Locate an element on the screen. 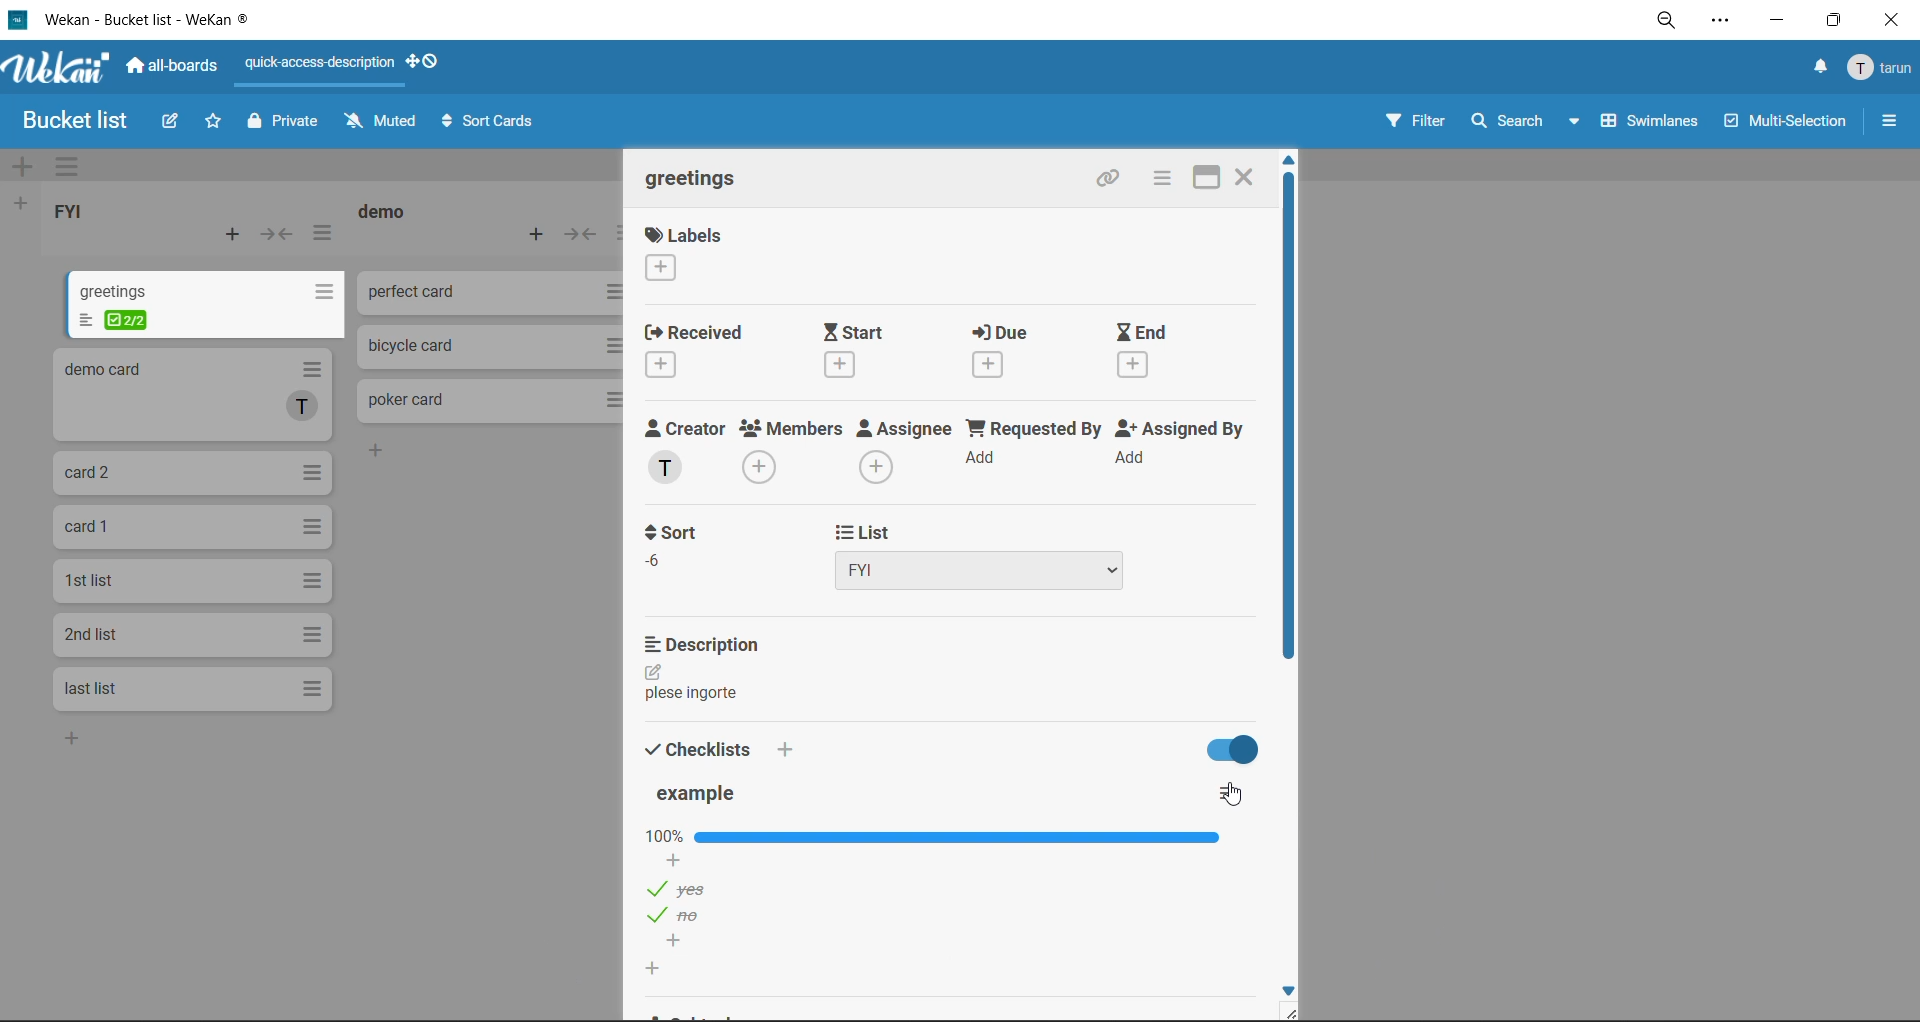  list actions is located at coordinates (325, 238).